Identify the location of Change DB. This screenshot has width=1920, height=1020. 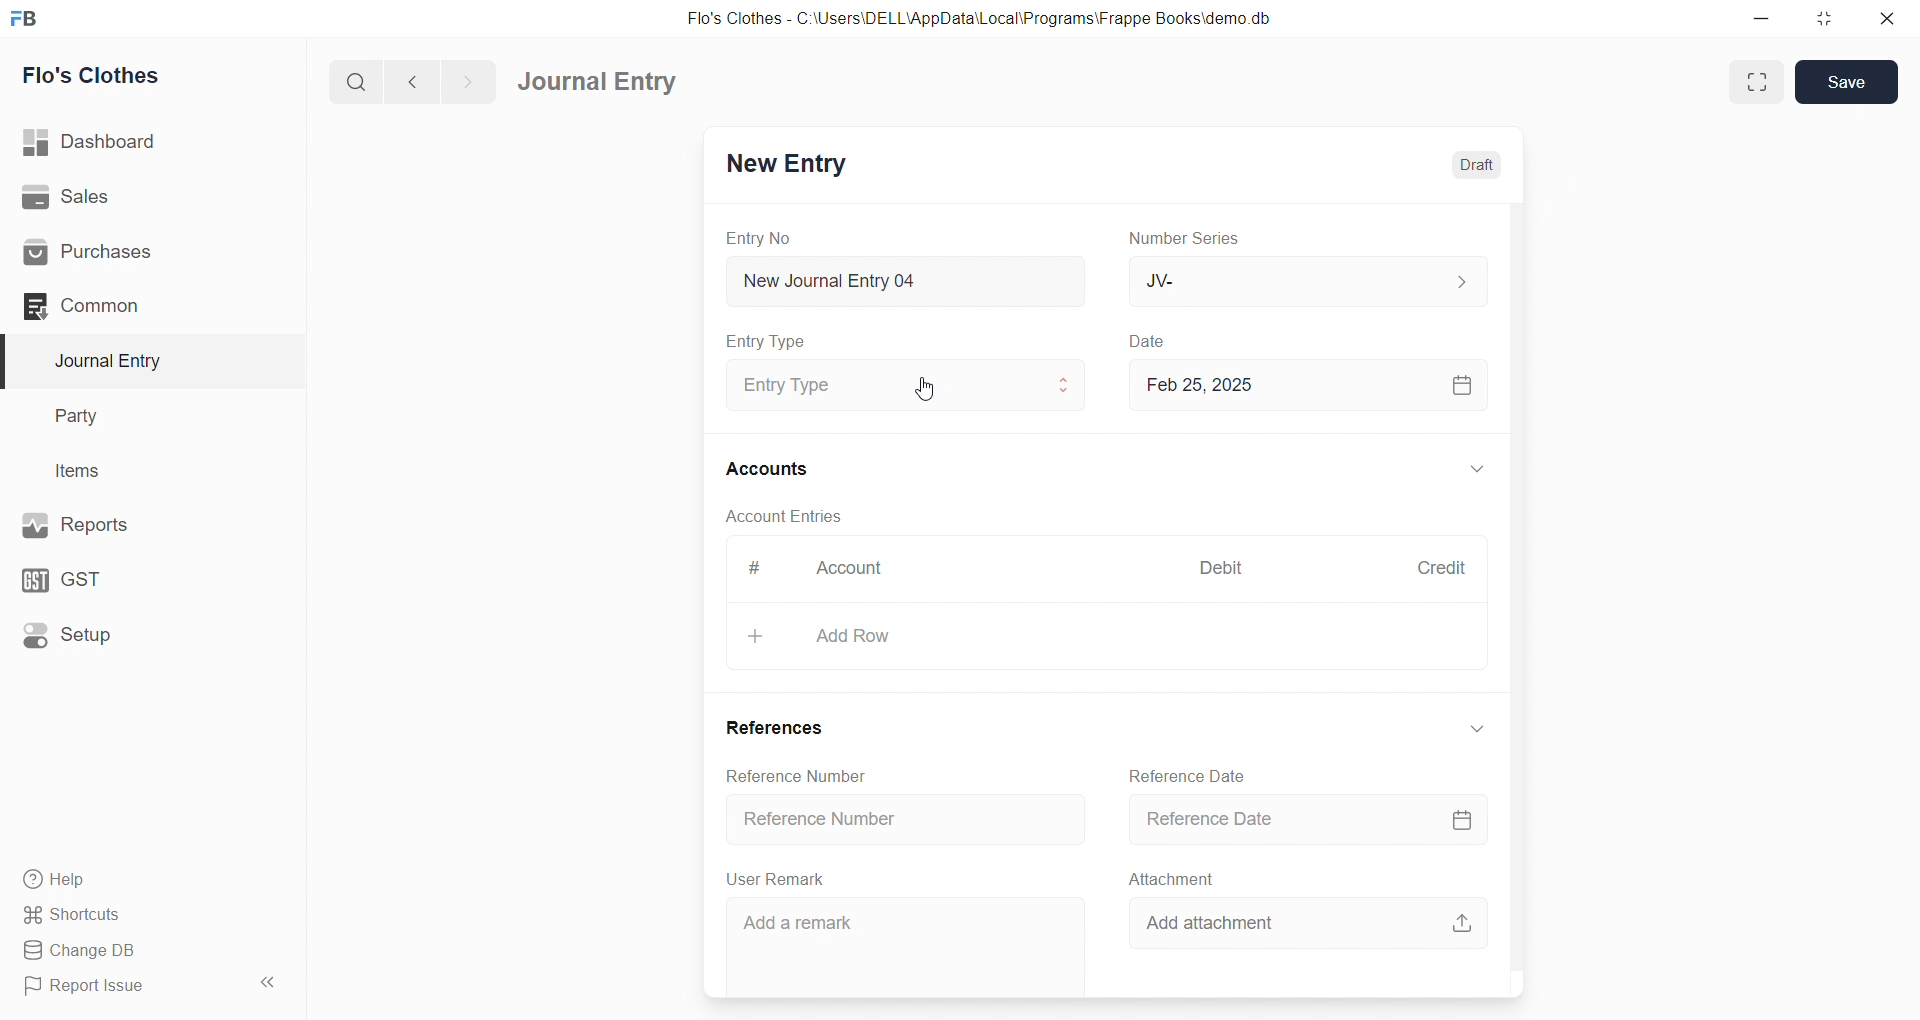
(143, 951).